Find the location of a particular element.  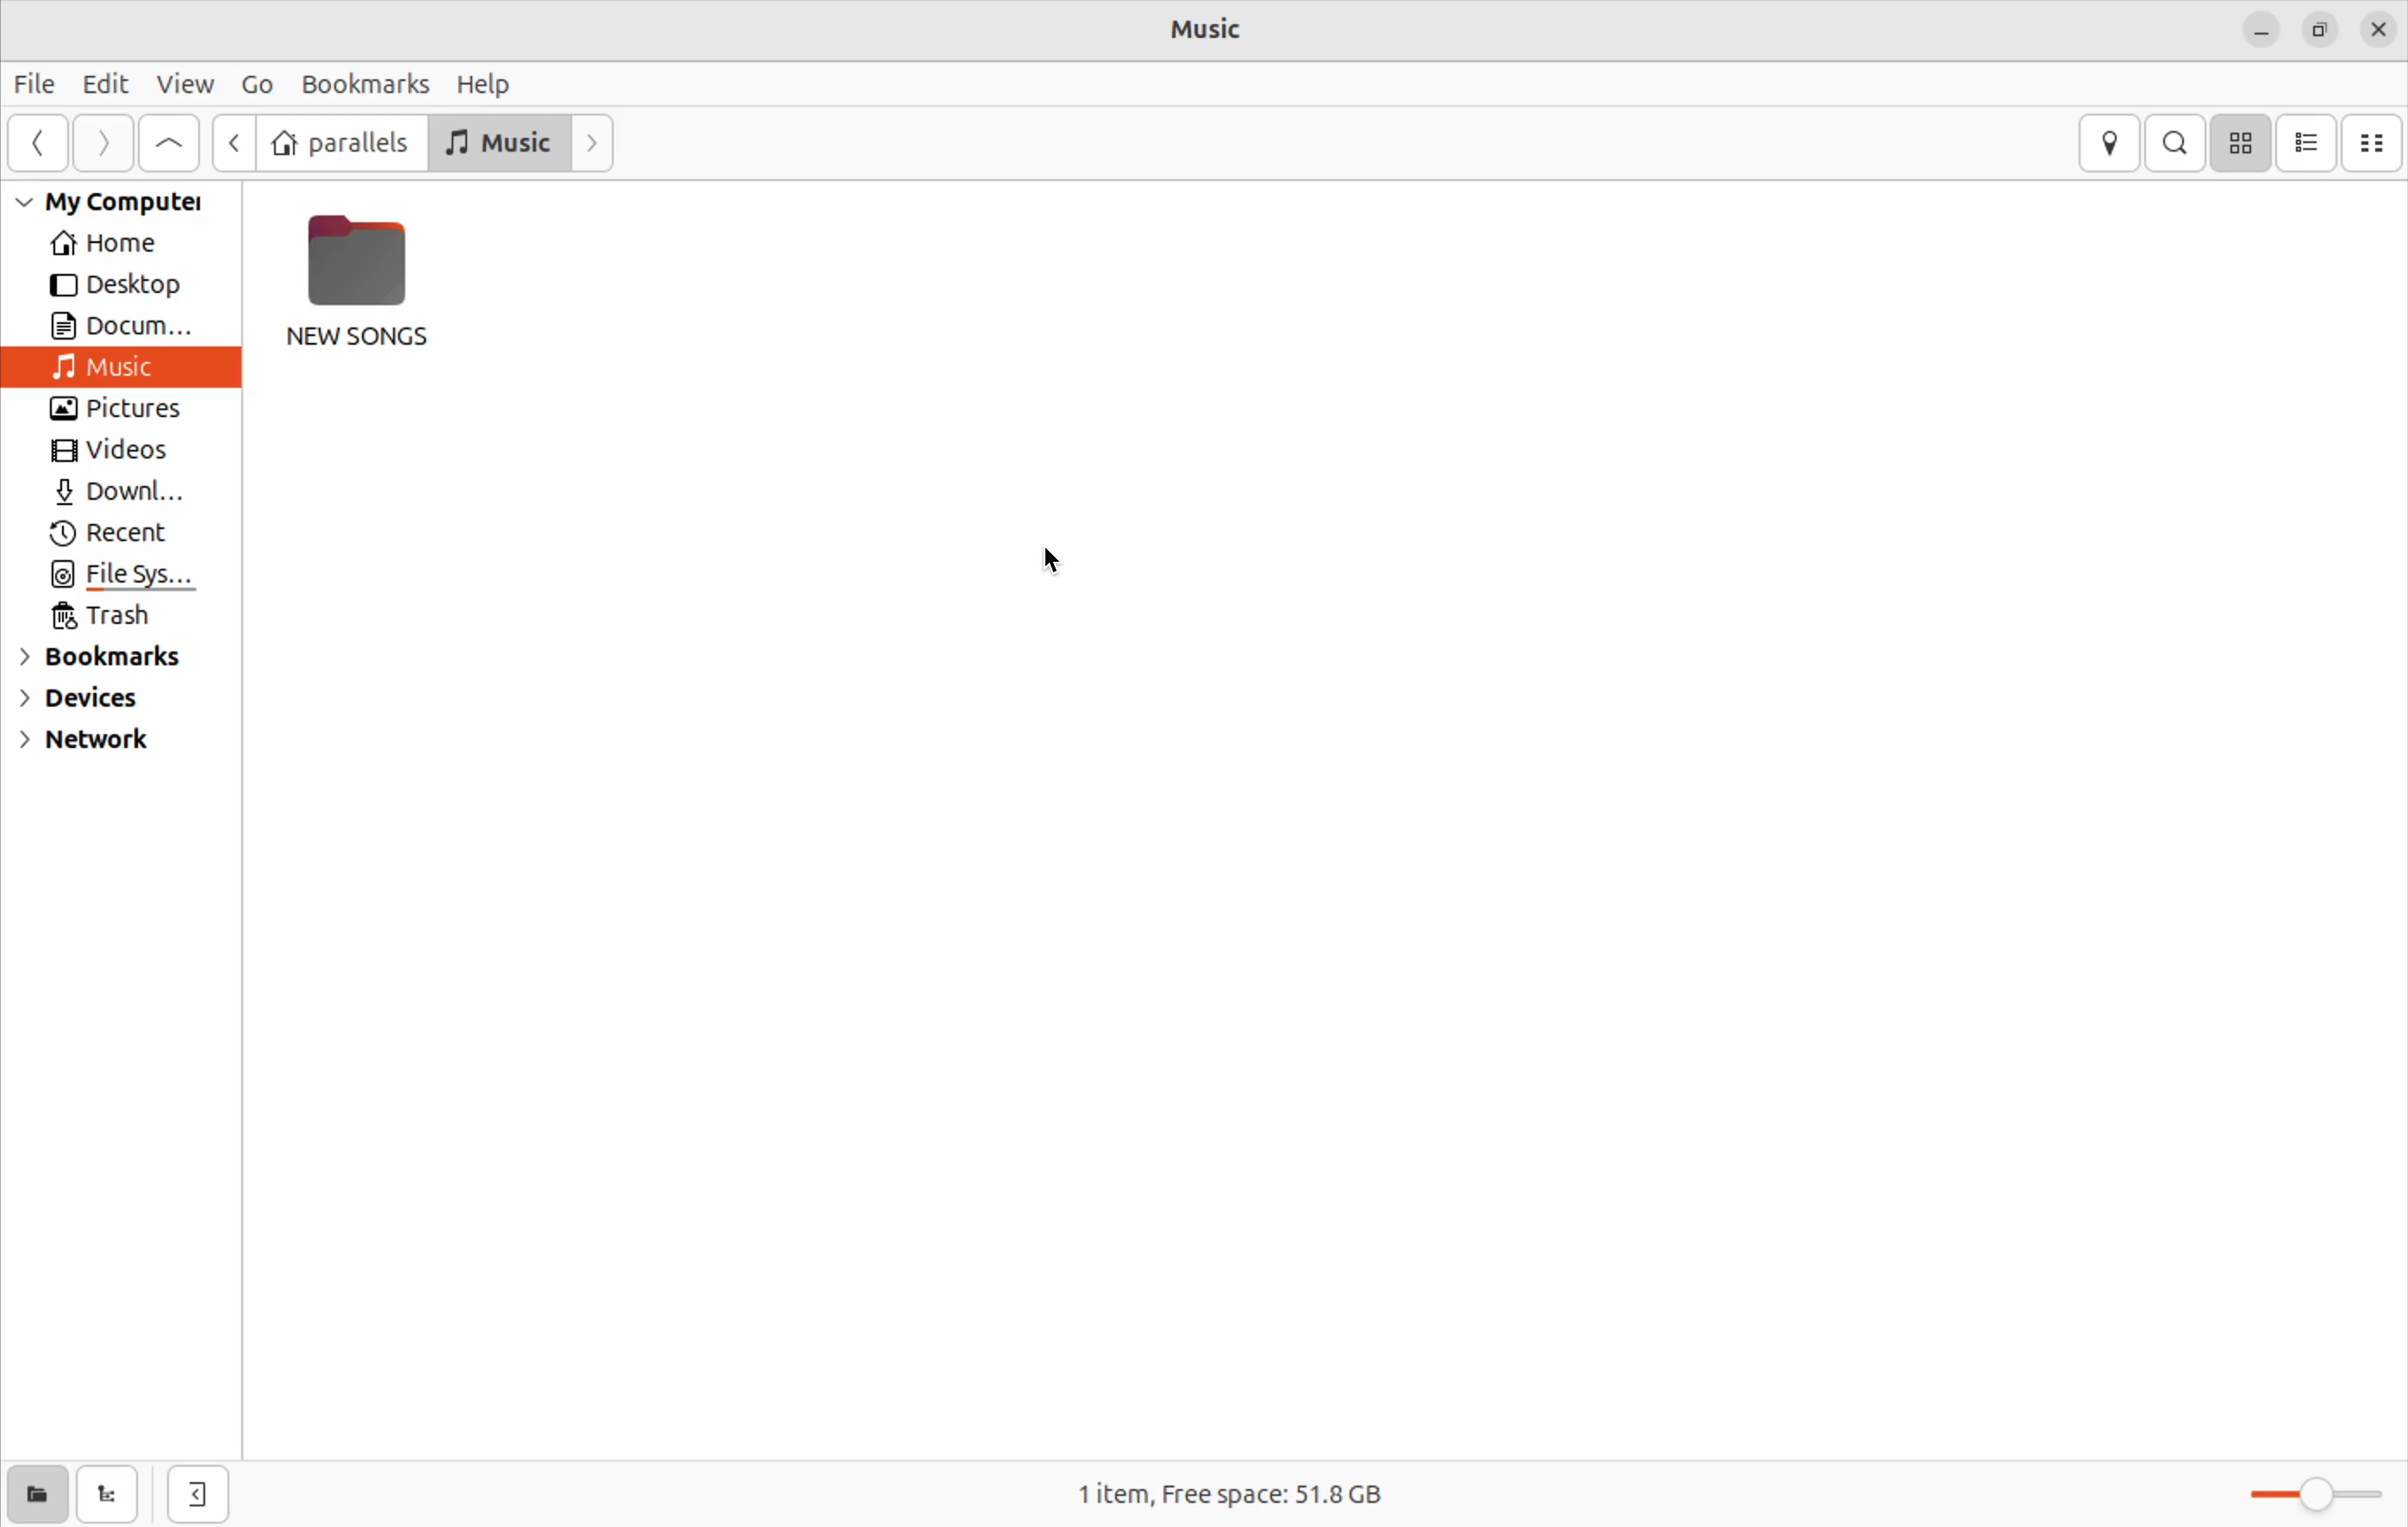

Go is located at coordinates (259, 85).